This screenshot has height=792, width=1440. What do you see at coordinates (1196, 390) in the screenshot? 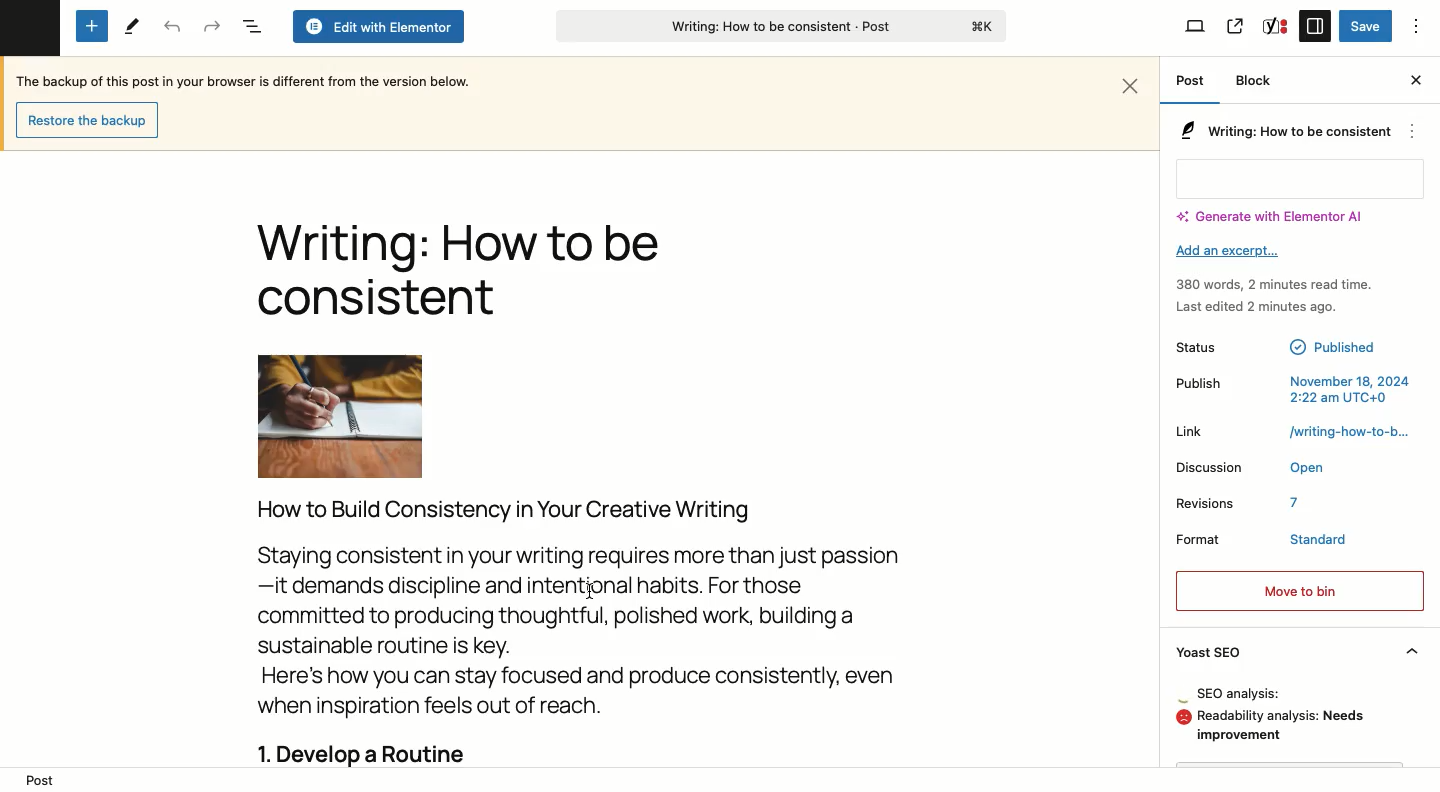
I see `Publish` at bounding box center [1196, 390].